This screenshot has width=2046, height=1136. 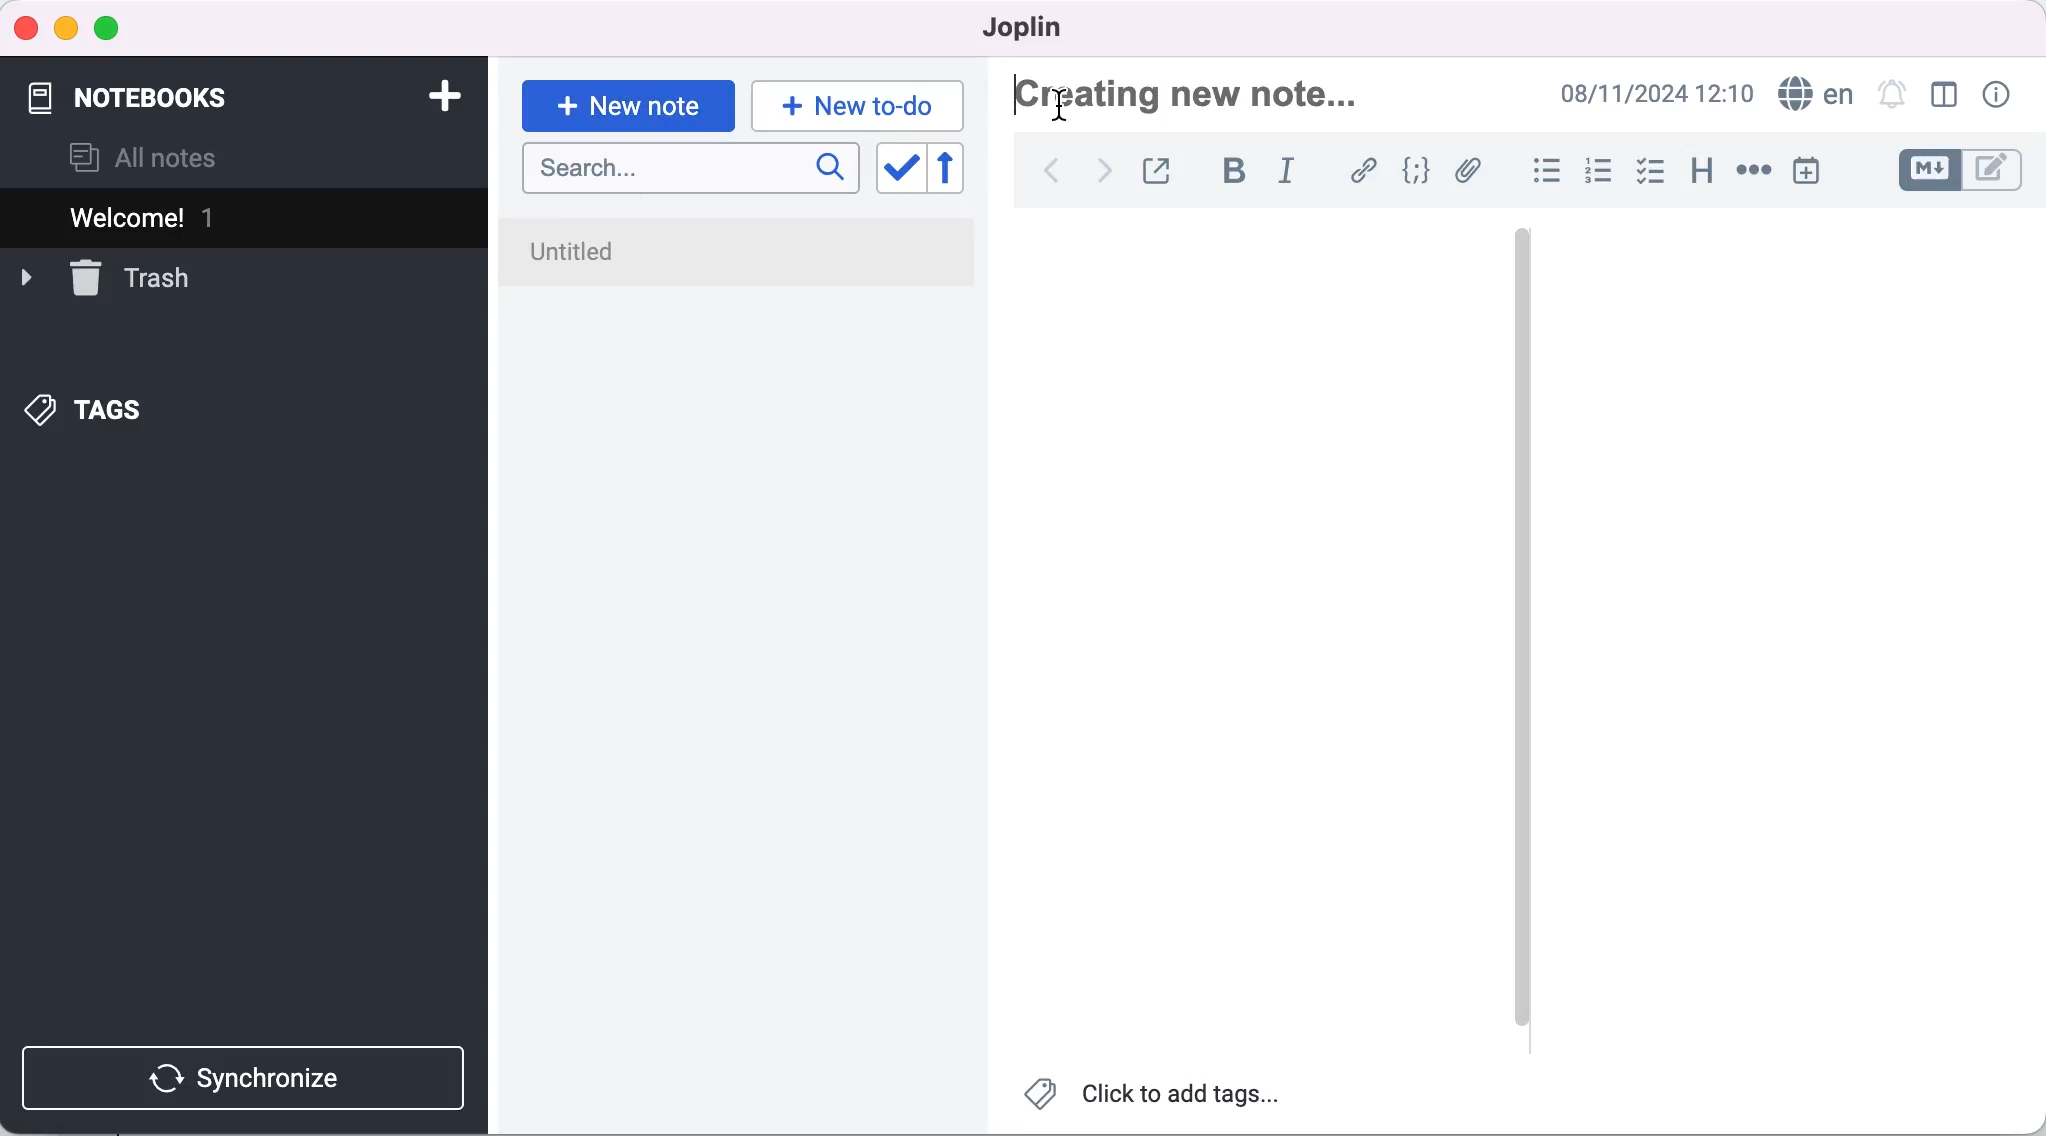 What do you see at coordinates (1285, 173) in the screenshot?
I see `italic` at bounding box center [1285, 173].